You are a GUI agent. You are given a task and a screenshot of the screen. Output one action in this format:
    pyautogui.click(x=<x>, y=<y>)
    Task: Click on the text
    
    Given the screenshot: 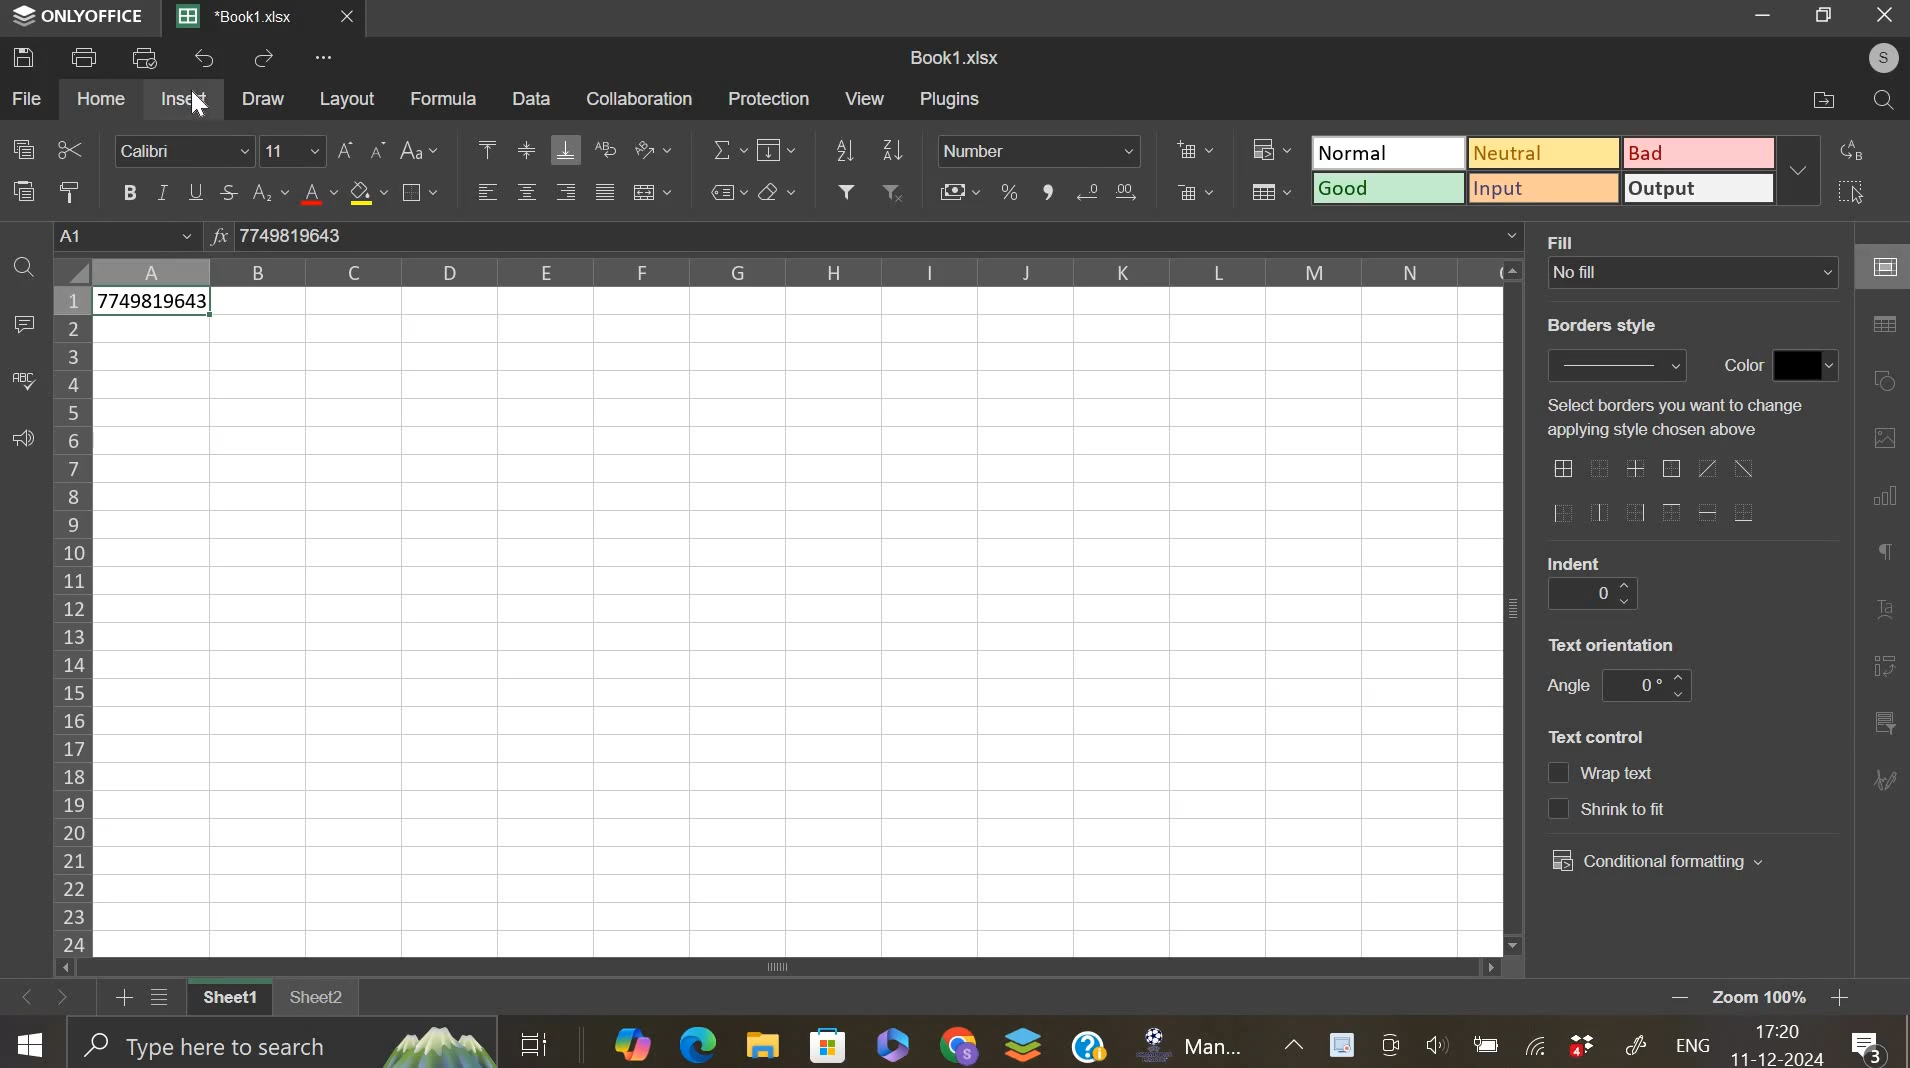 What is the action you would take?
    pyautogui.click(x=1576, y=562)
    